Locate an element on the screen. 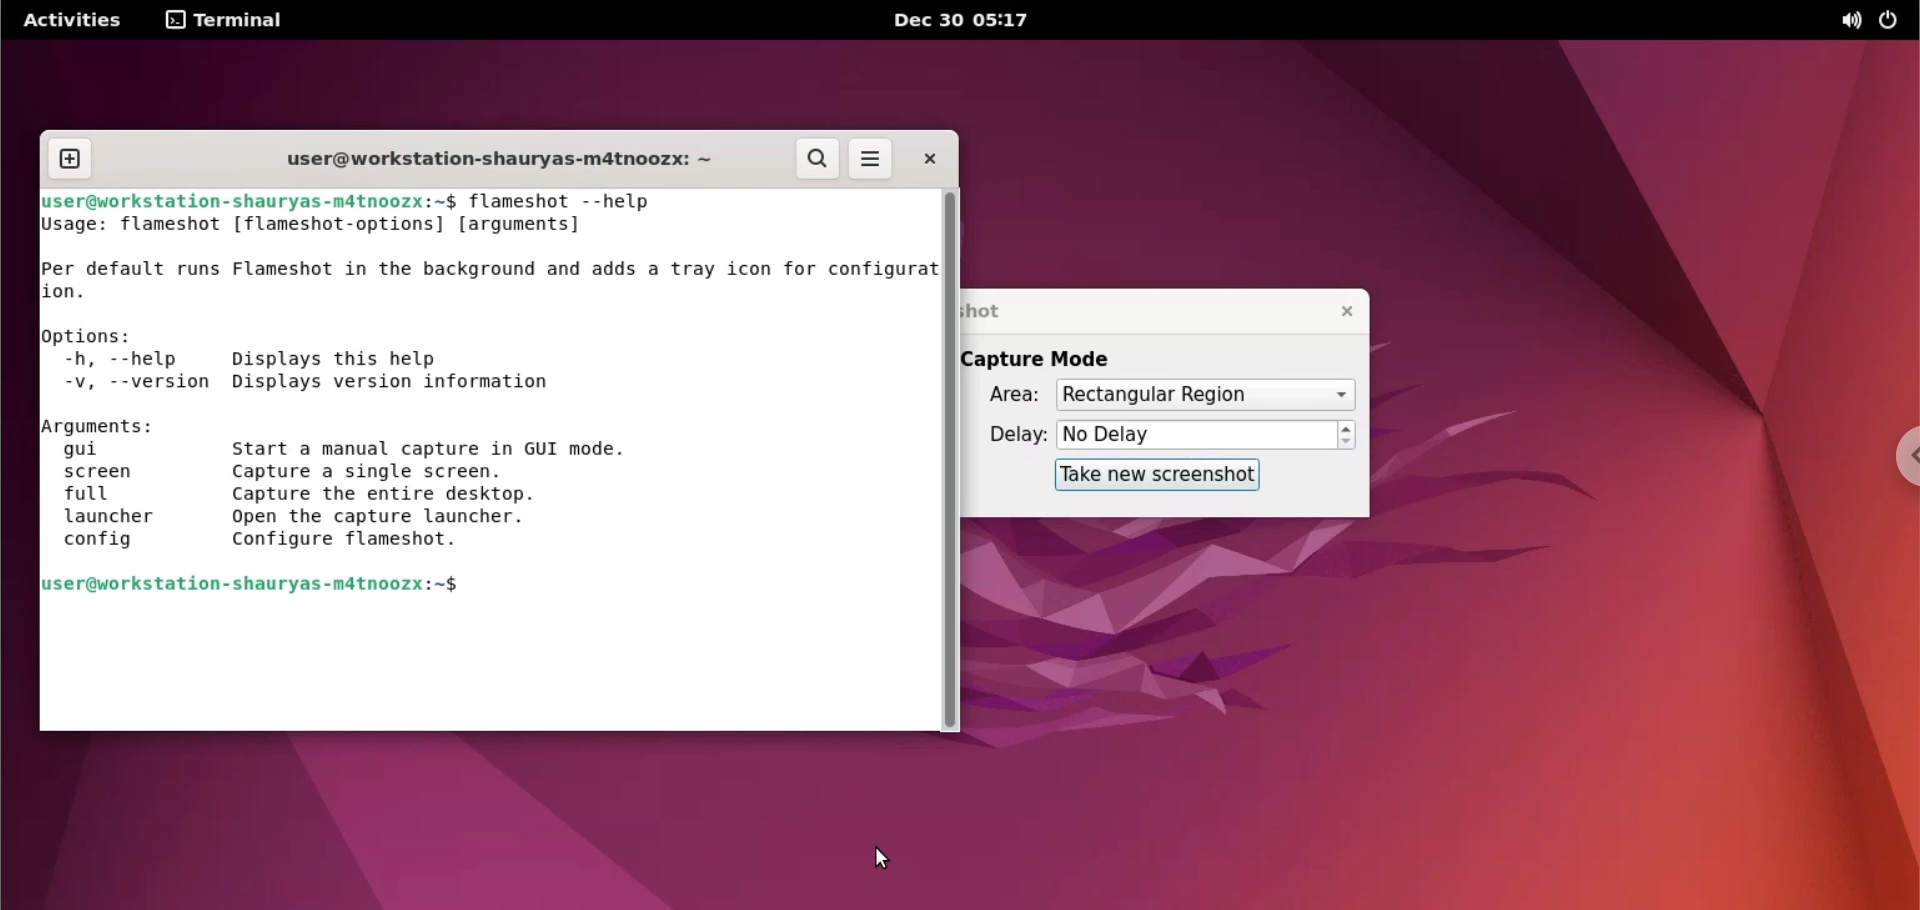  per default runs flameshot in the background and adds a tray icon for configuration is located at coordinates (491, 278).